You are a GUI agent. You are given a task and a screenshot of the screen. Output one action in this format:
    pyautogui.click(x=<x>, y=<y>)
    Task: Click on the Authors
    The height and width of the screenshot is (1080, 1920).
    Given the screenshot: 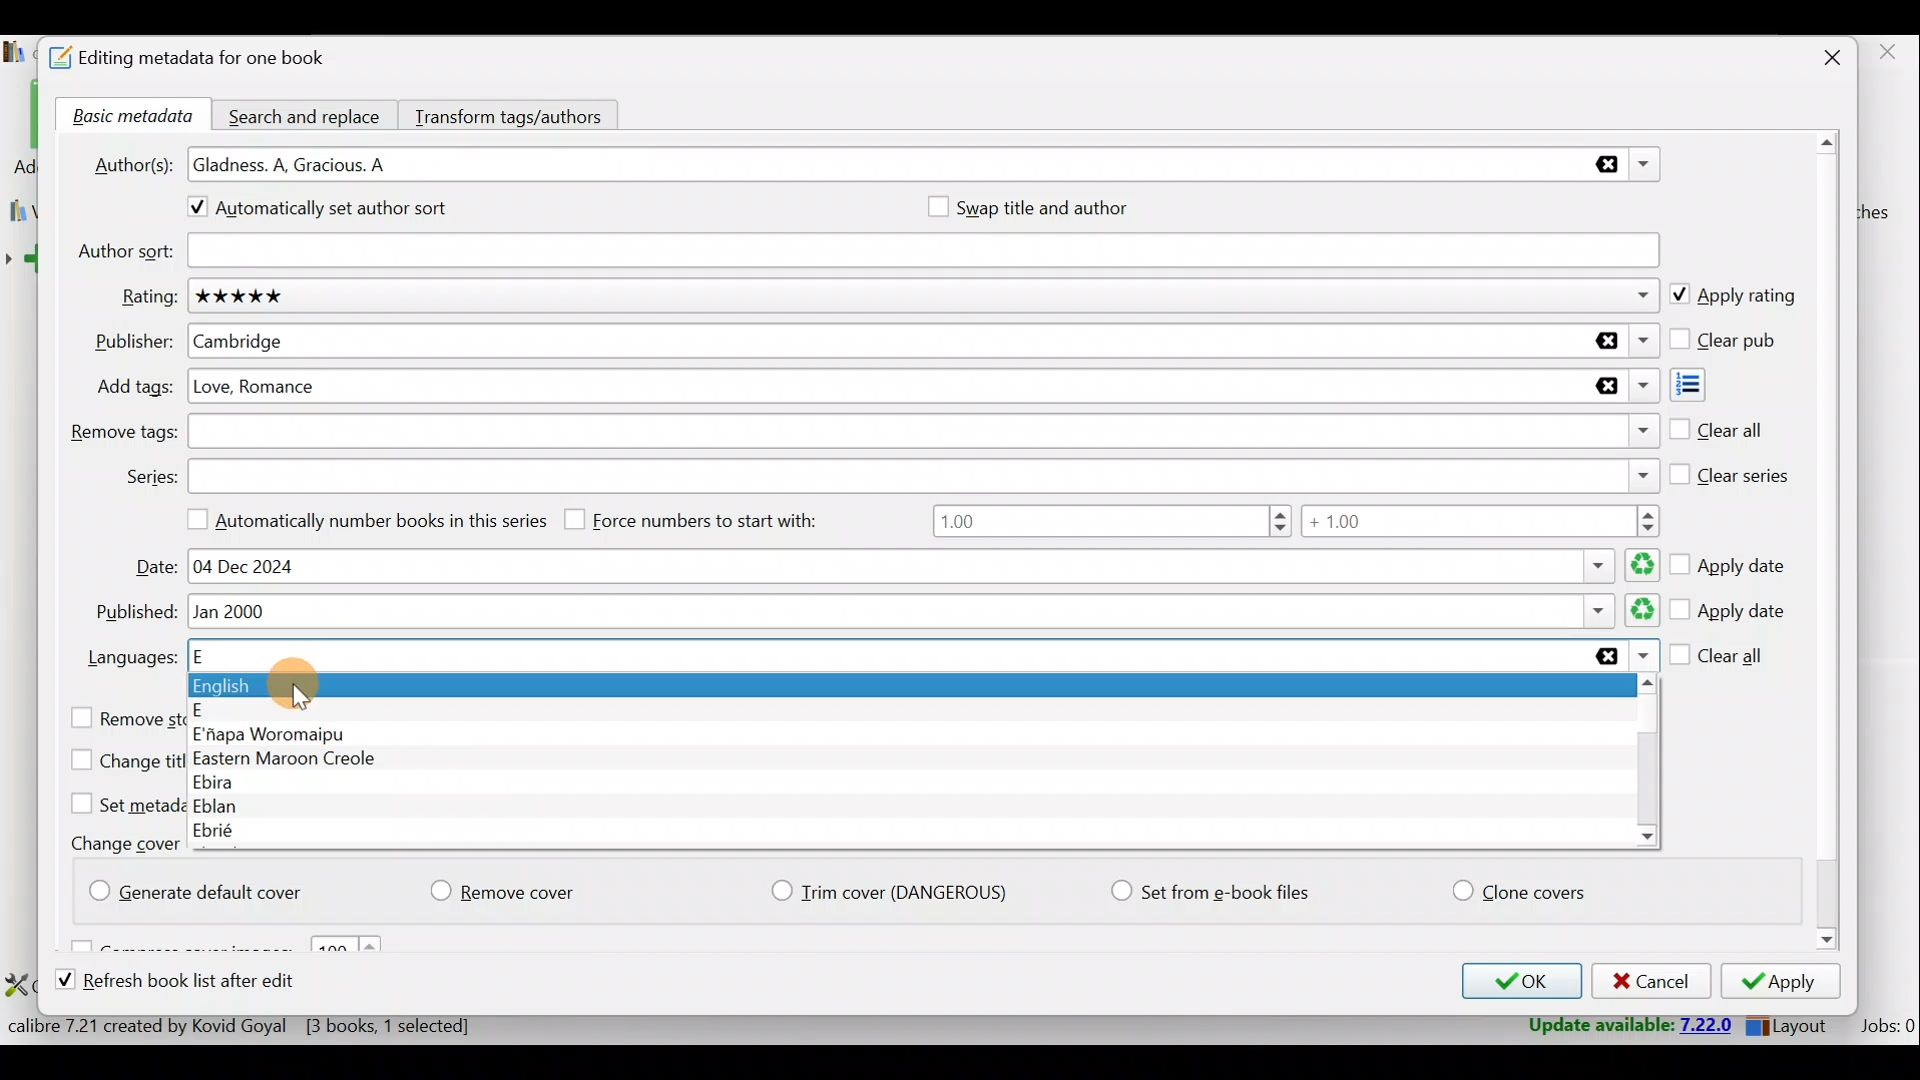 What is the action you would take?
    pyautogui.click(x=926, y=166)
    